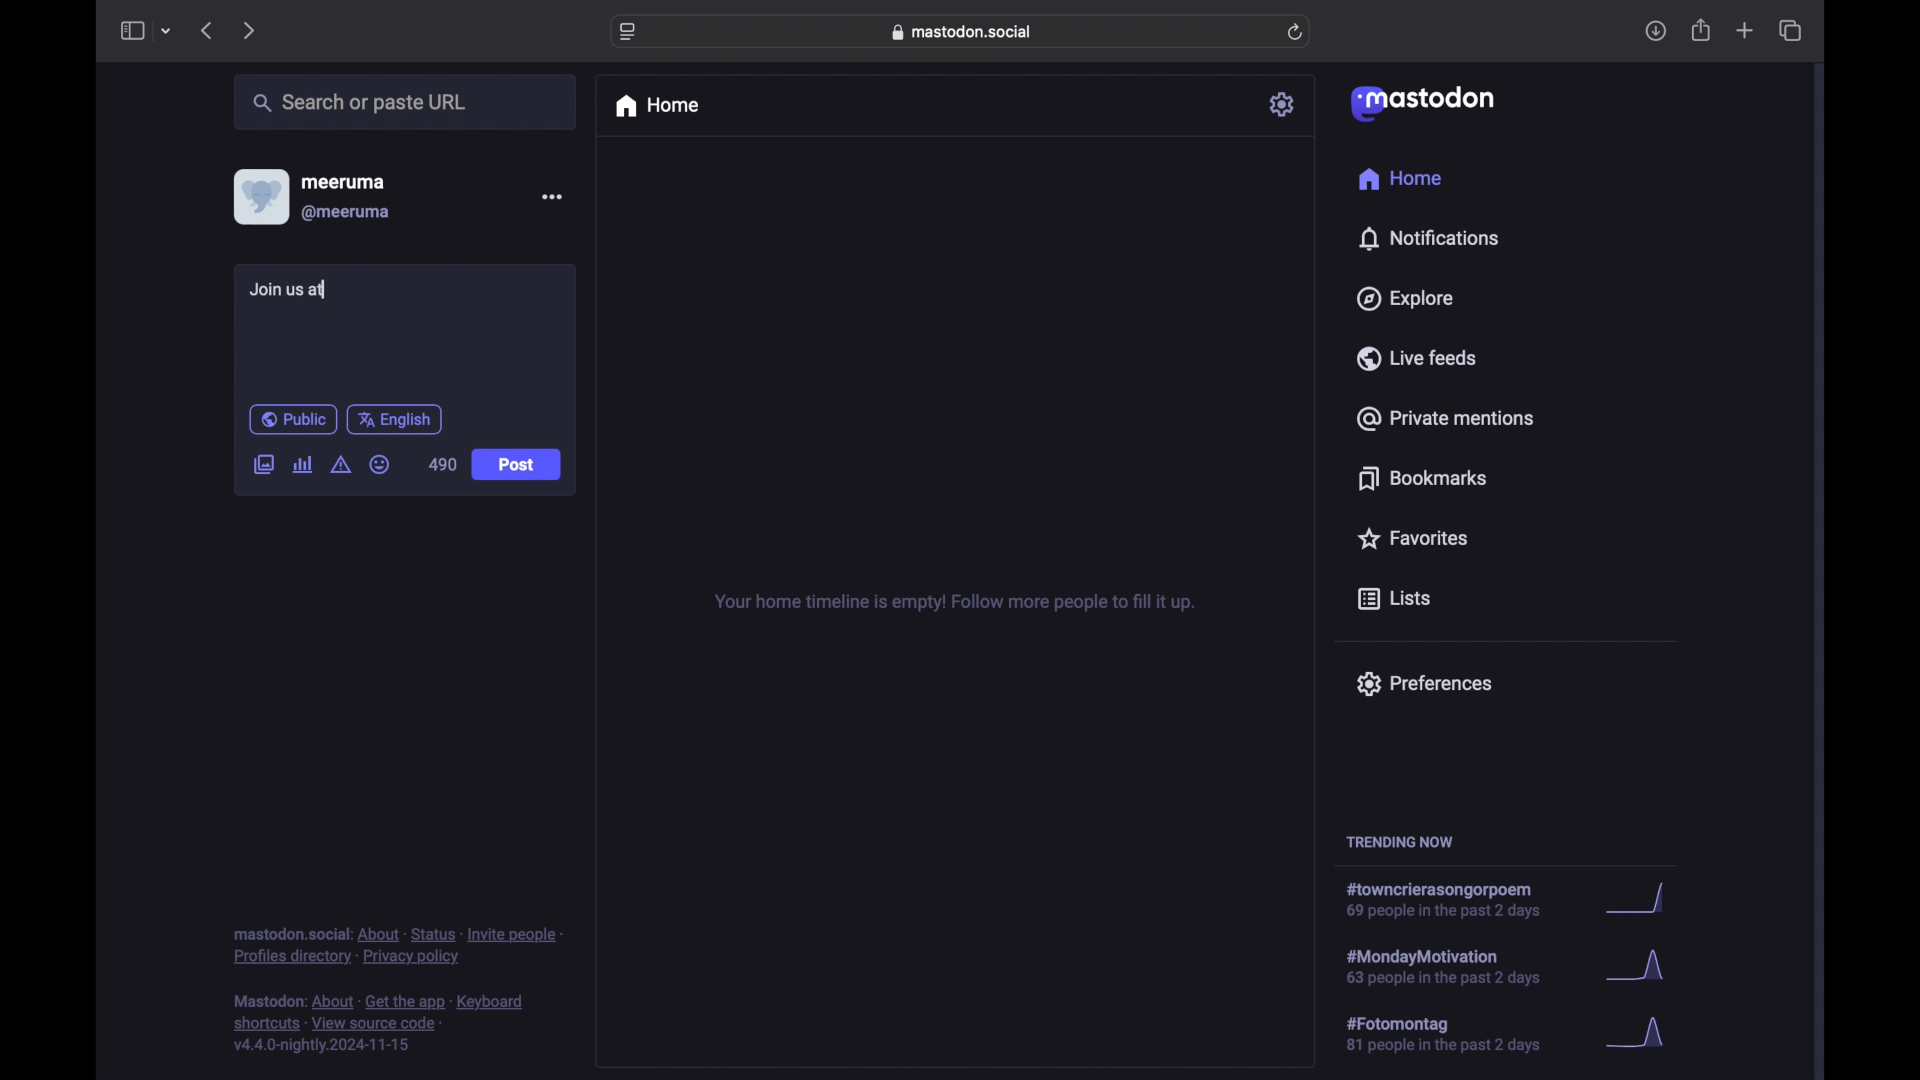 This screenshot has width=1920, height=1080. What do you see at coordinates (1790, 31) in the screenshot?
I see `show tab overview` at bounding box center [1790, 31].